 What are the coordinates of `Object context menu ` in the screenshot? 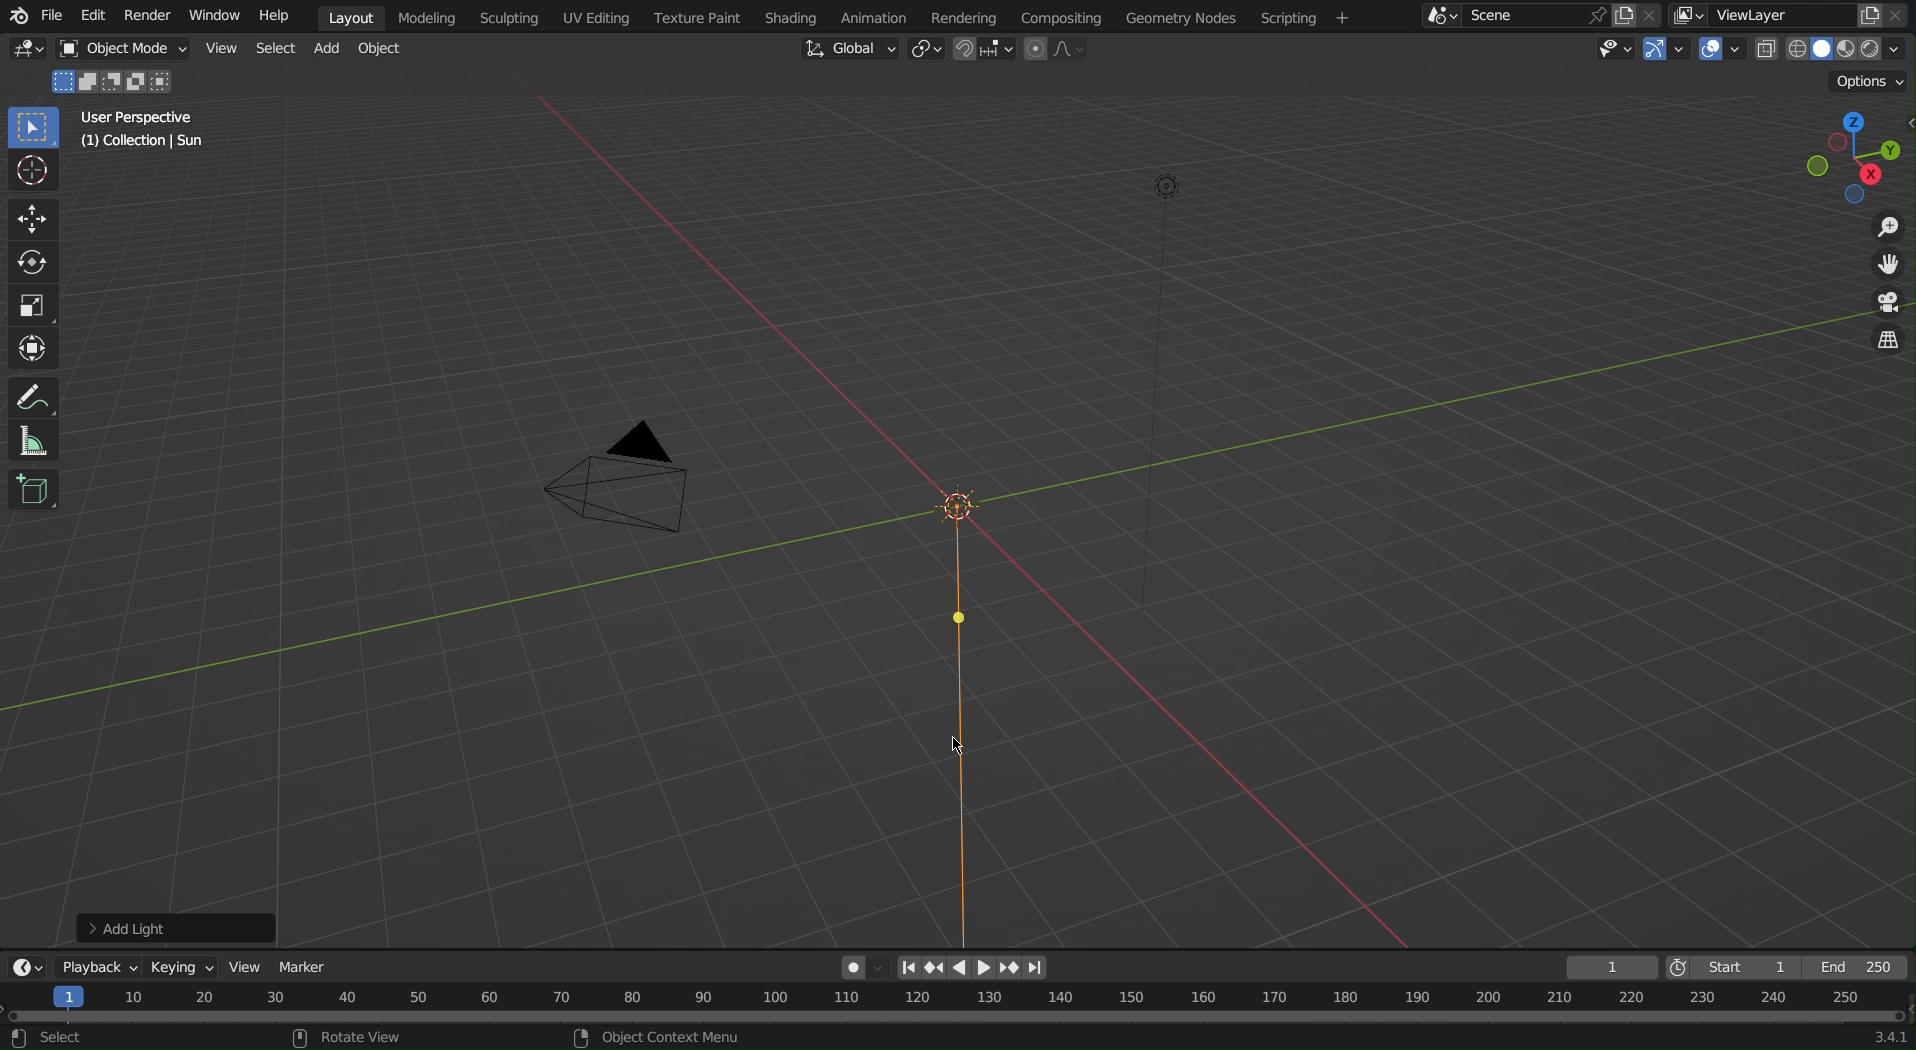 It's located at (660, 1036).